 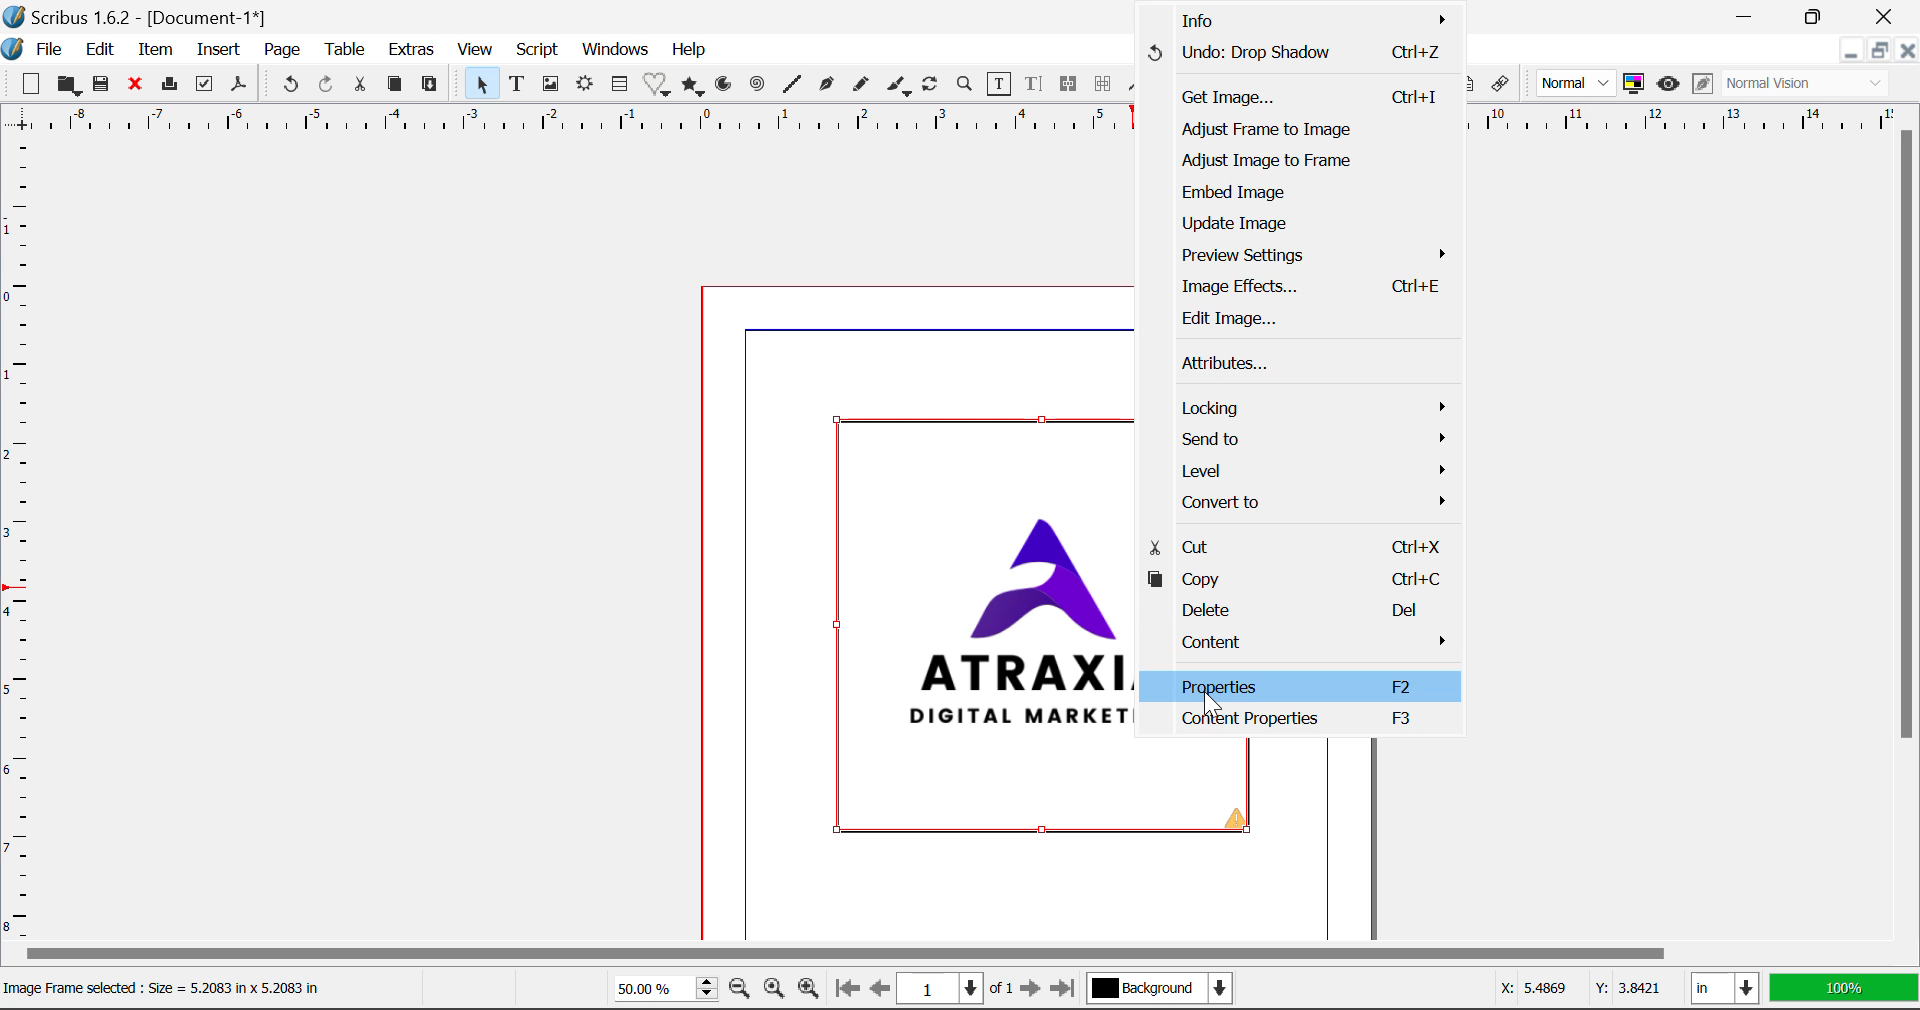 What do you see at coordinates (217, 50) in the screenshot?
I see `Insert` at bounding box center [217, 50].